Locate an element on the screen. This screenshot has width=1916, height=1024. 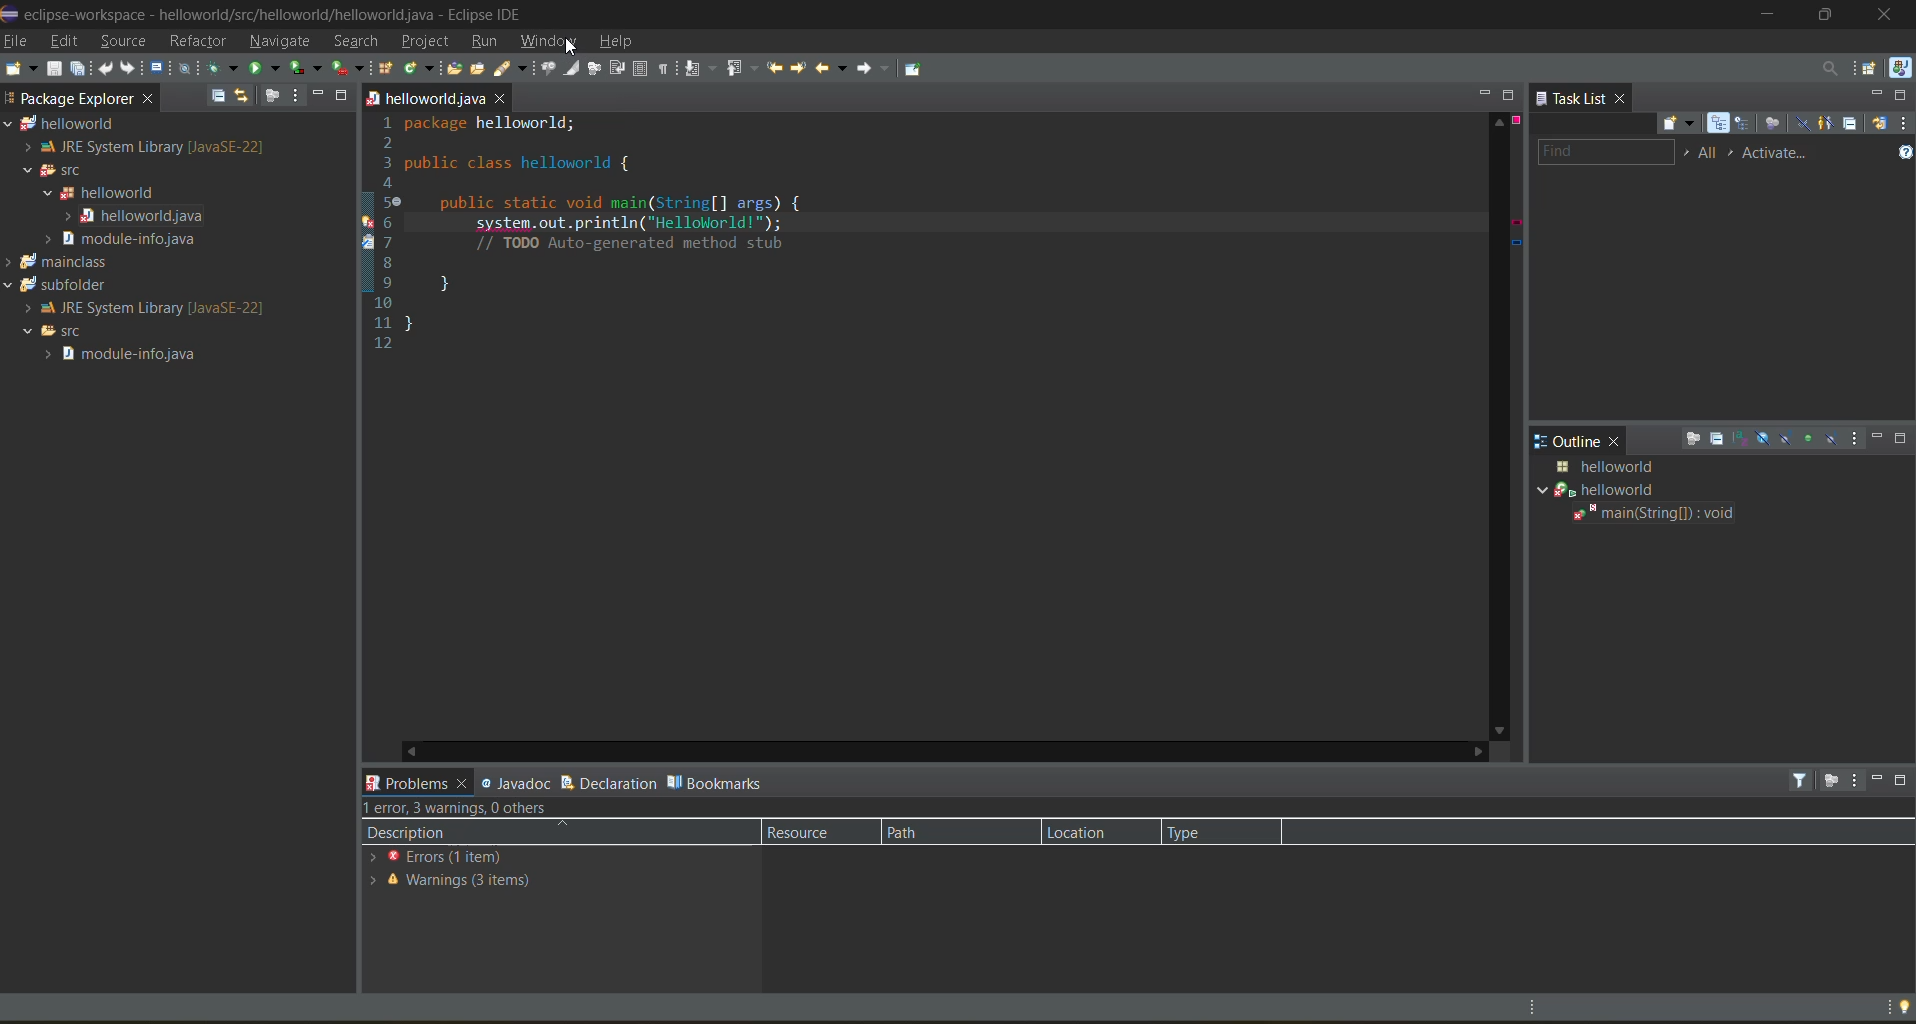
main(string[]:void is located at coordinates (1683, 515).